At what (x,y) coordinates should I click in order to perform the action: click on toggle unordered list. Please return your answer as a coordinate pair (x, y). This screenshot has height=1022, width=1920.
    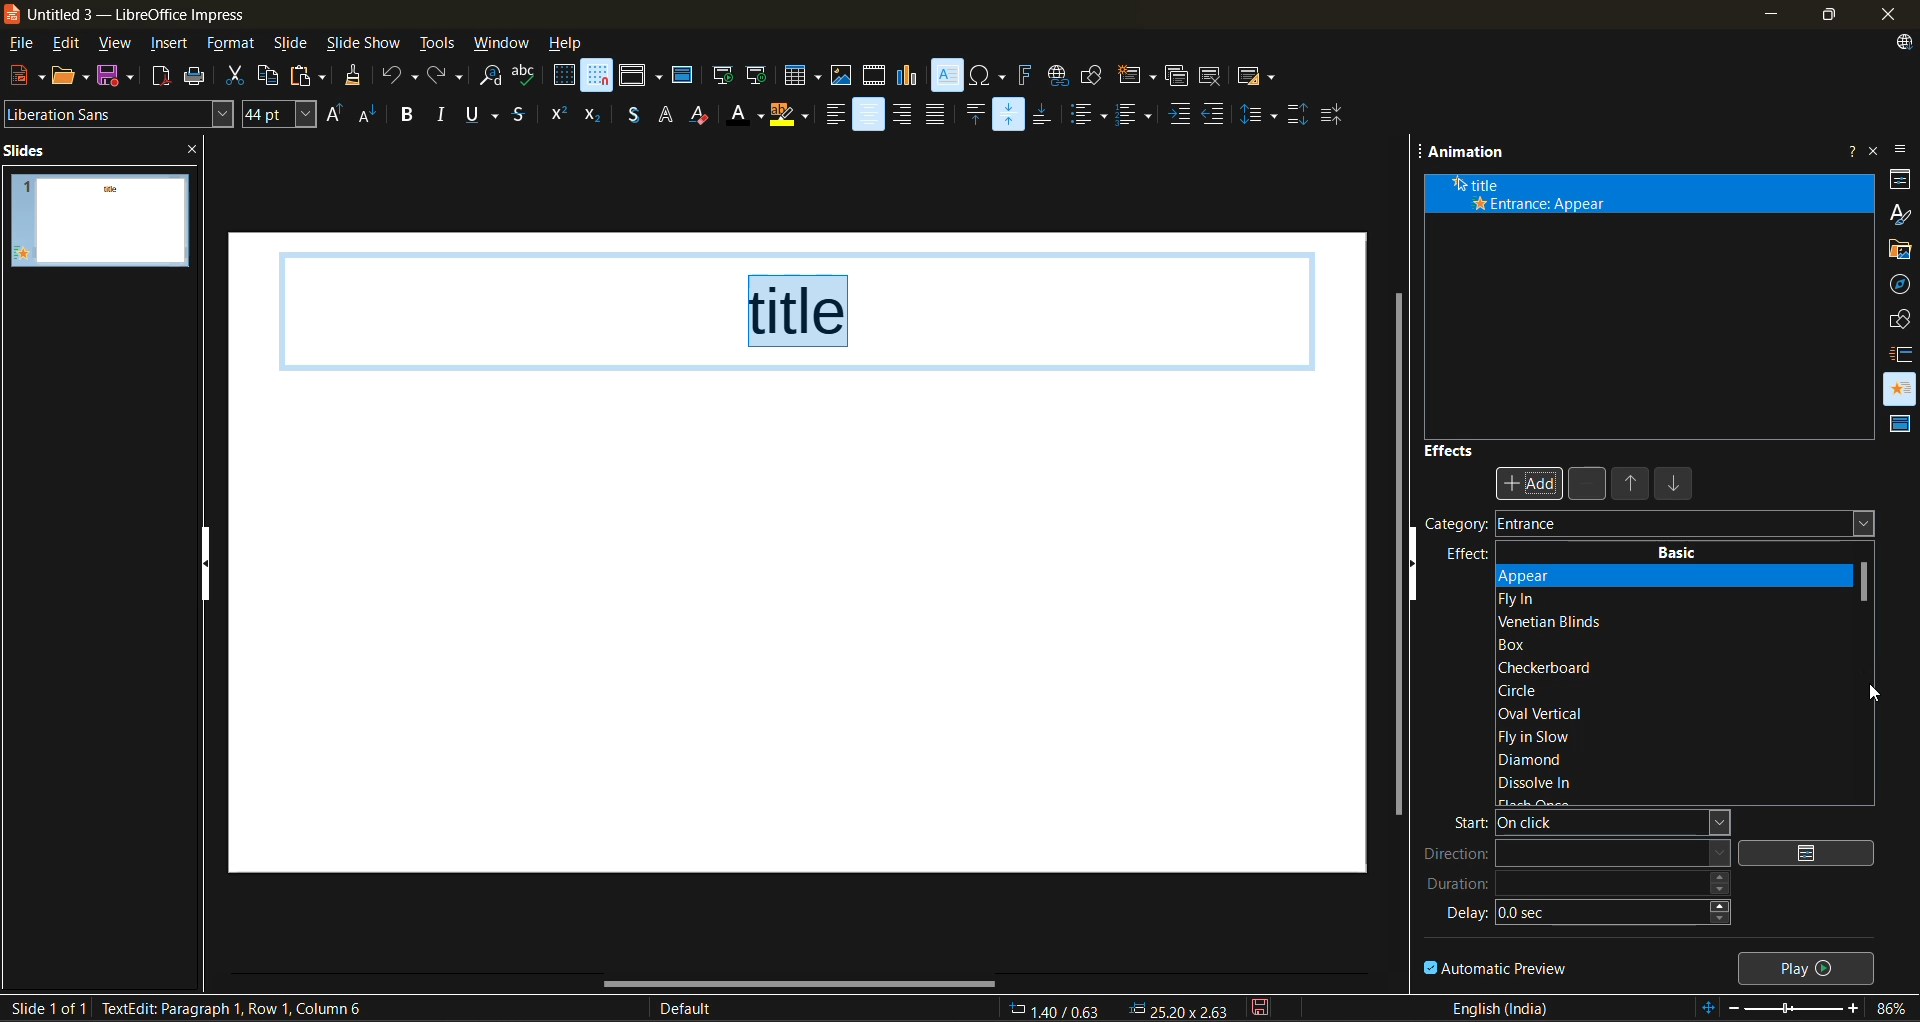
    Looking at the image, I should click on (1093, 115).